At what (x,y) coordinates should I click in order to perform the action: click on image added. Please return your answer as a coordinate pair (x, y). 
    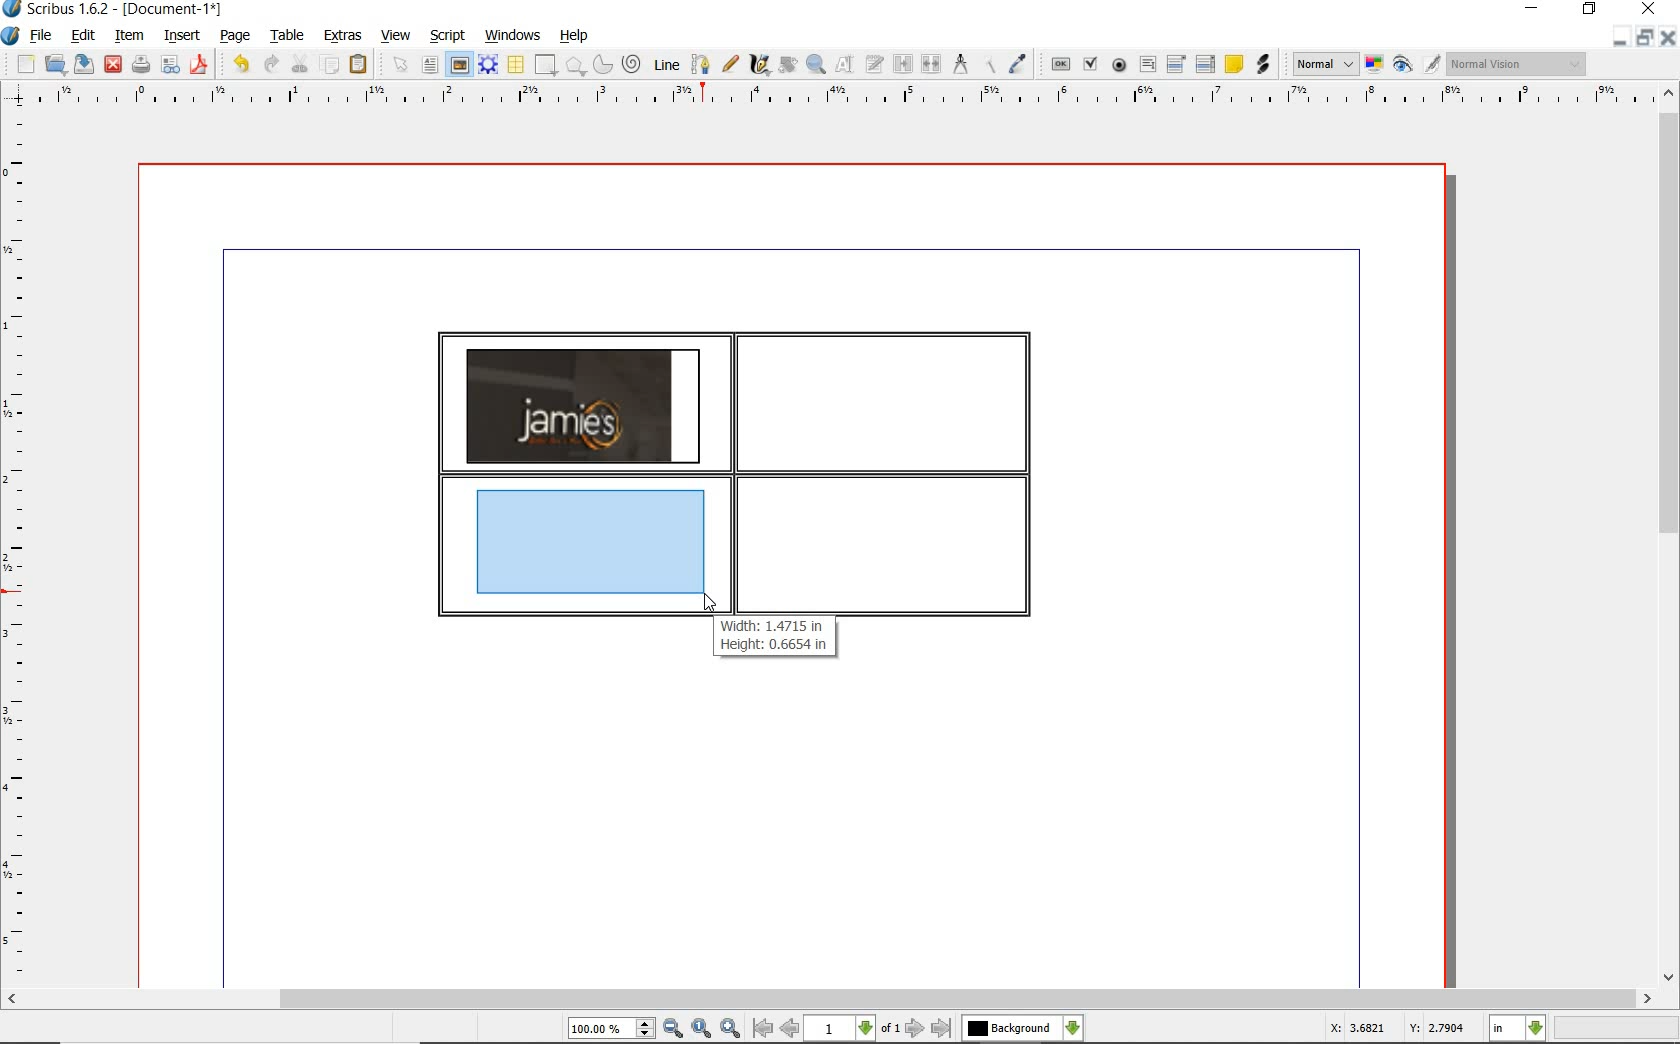
    Looking at the image, I should click on (583, 405).